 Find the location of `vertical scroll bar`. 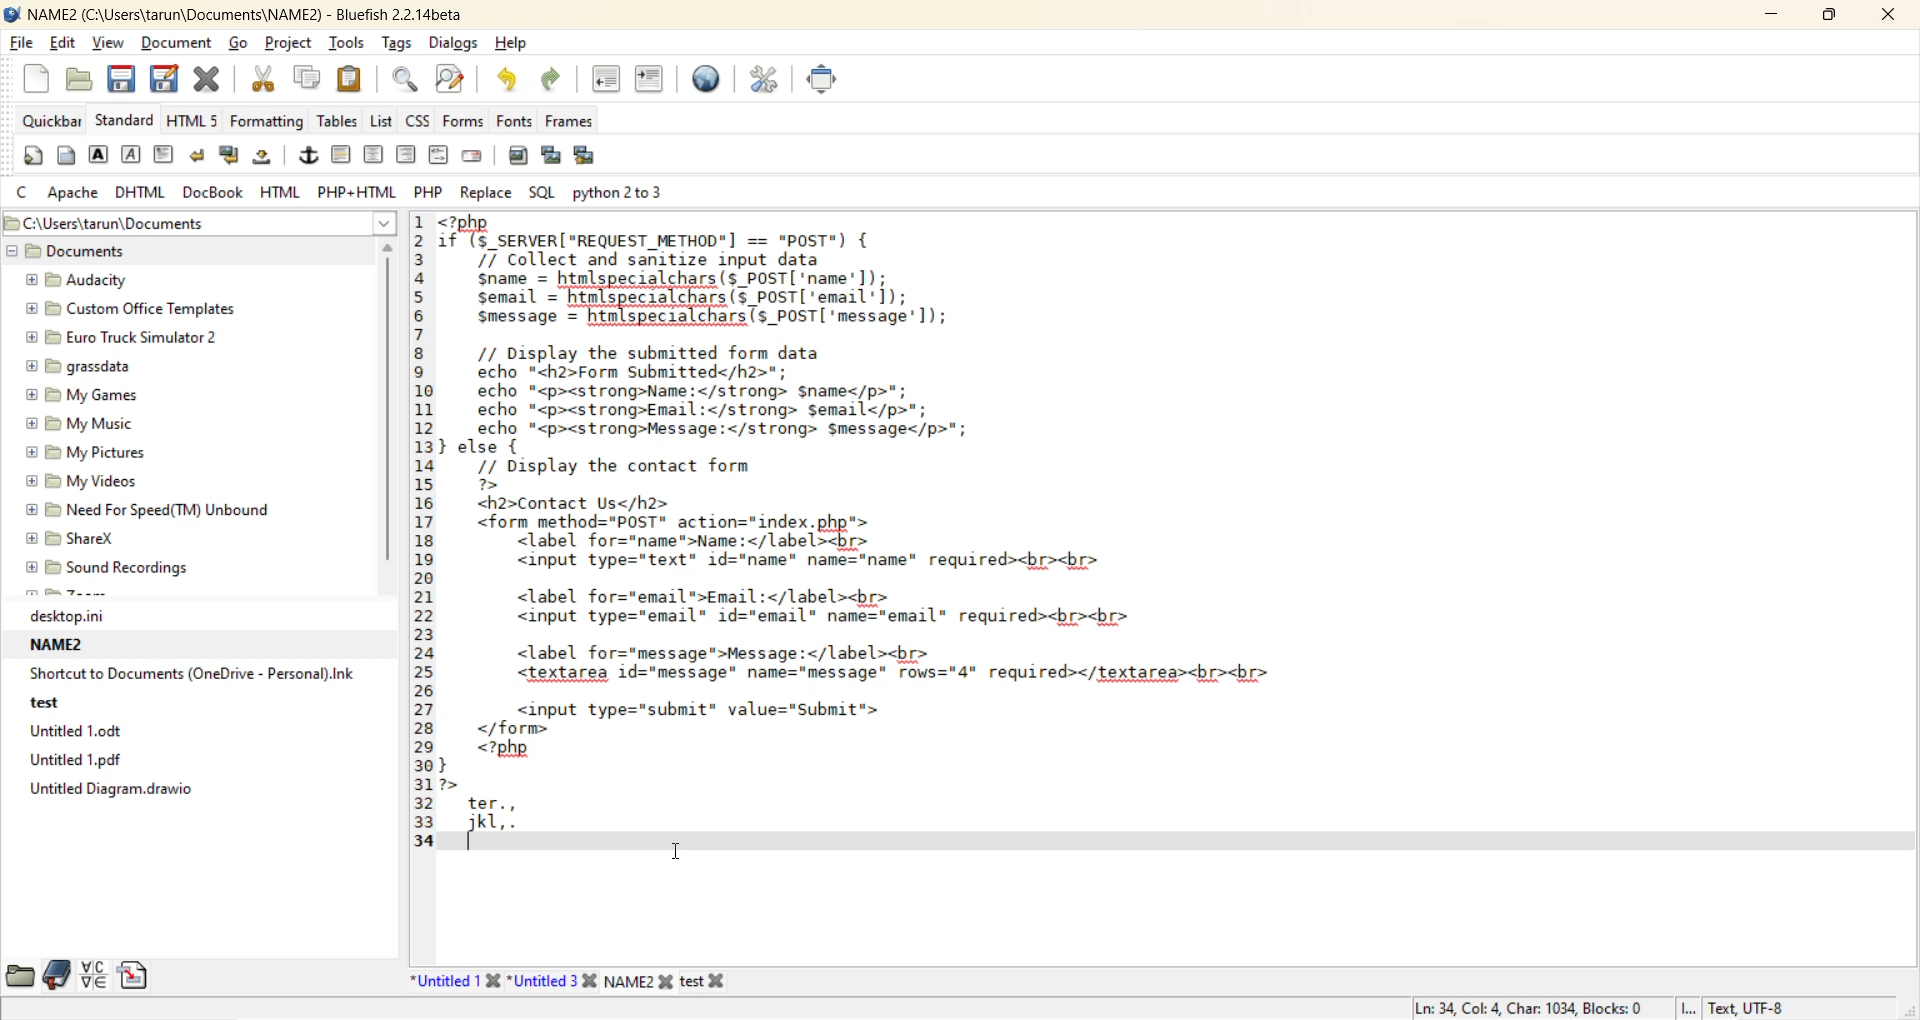

vertical scroll bar is located at coordinates (393, 410).